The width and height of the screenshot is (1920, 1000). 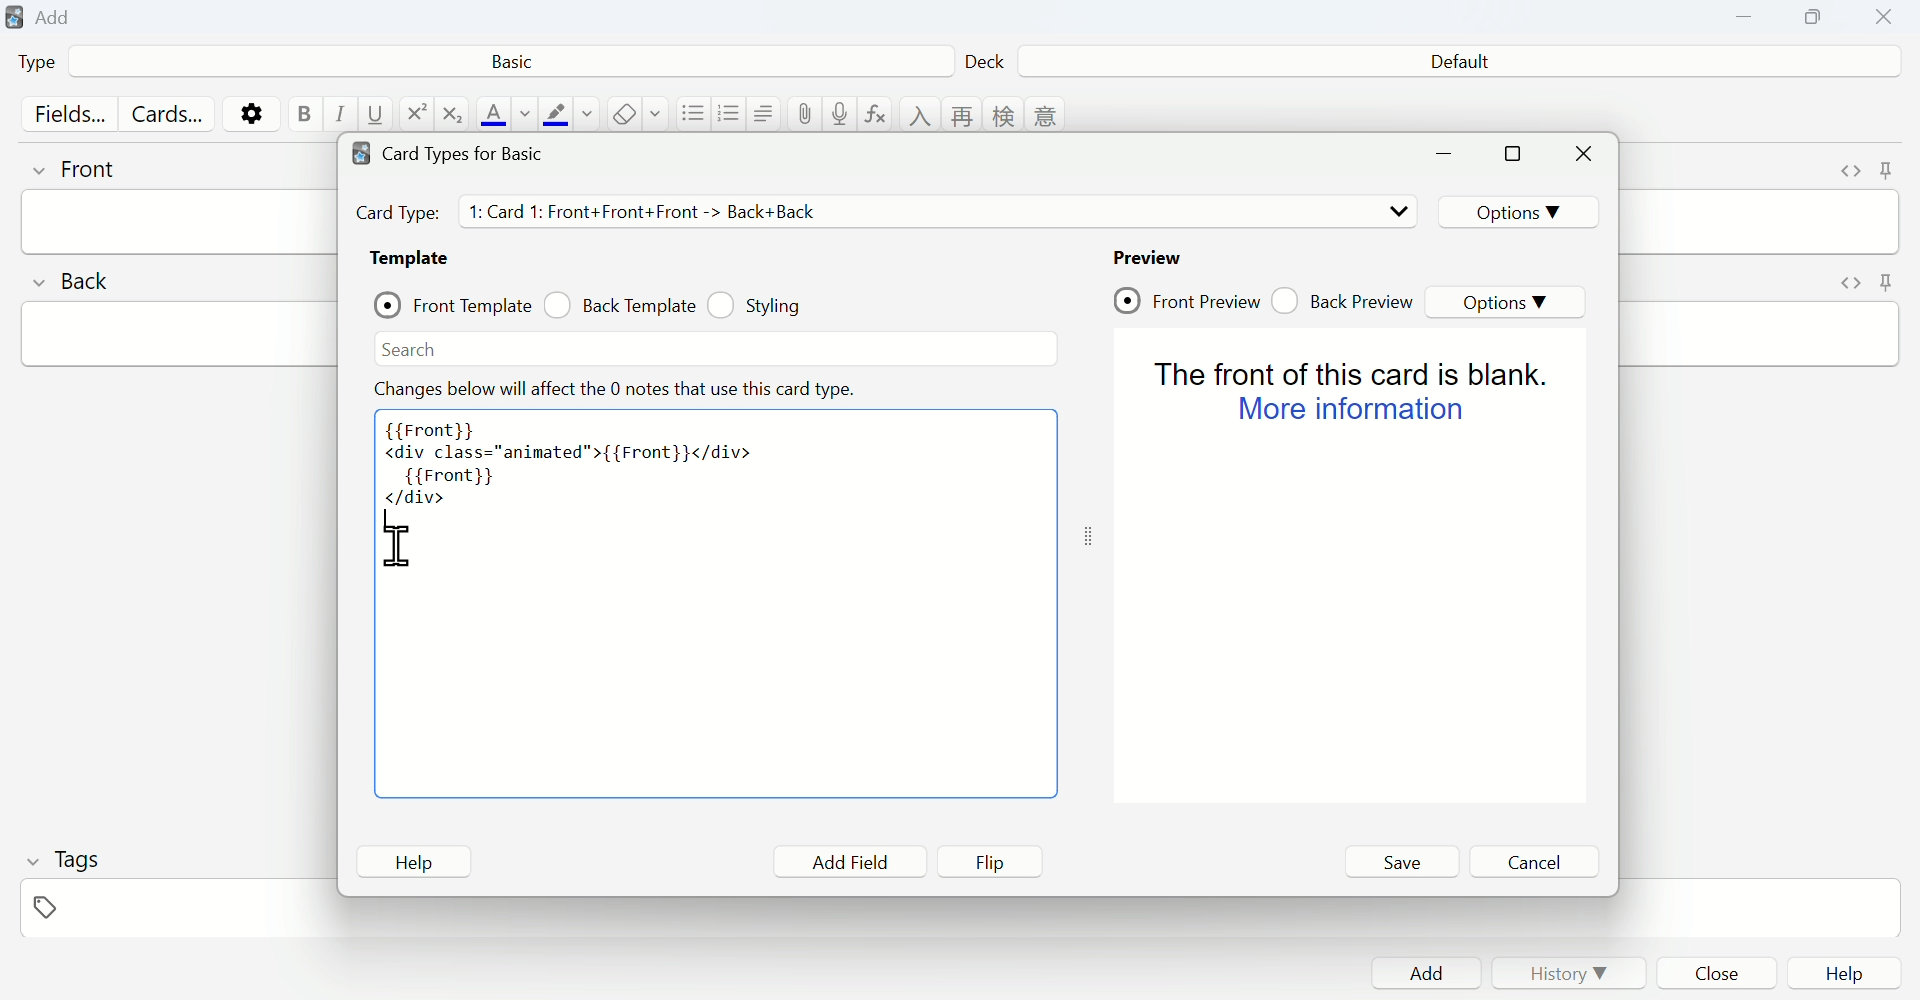 What do you see at coordinates (1464, 62) in the screenshot?
I see `Default` at bounding box center [1464, 62].